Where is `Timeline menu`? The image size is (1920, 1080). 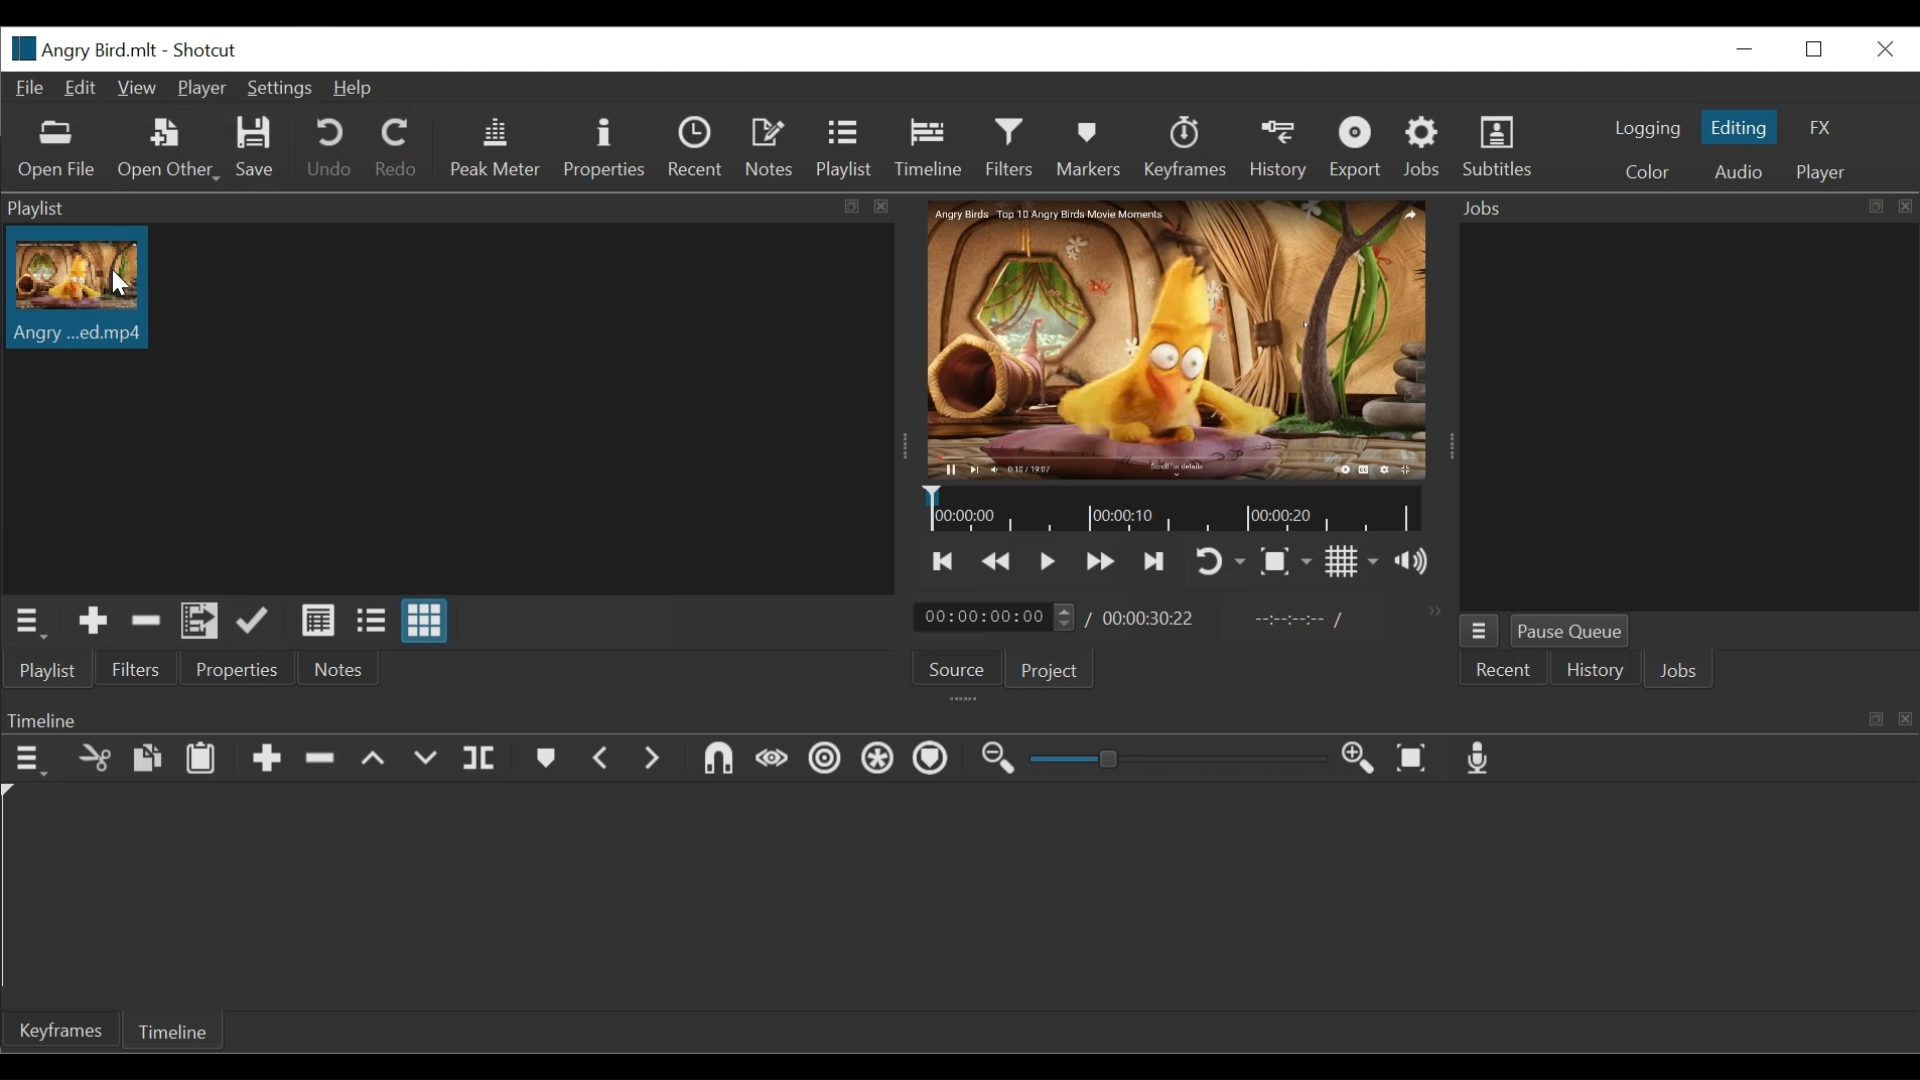
Timeline menu is located at coordinates (28, 761).